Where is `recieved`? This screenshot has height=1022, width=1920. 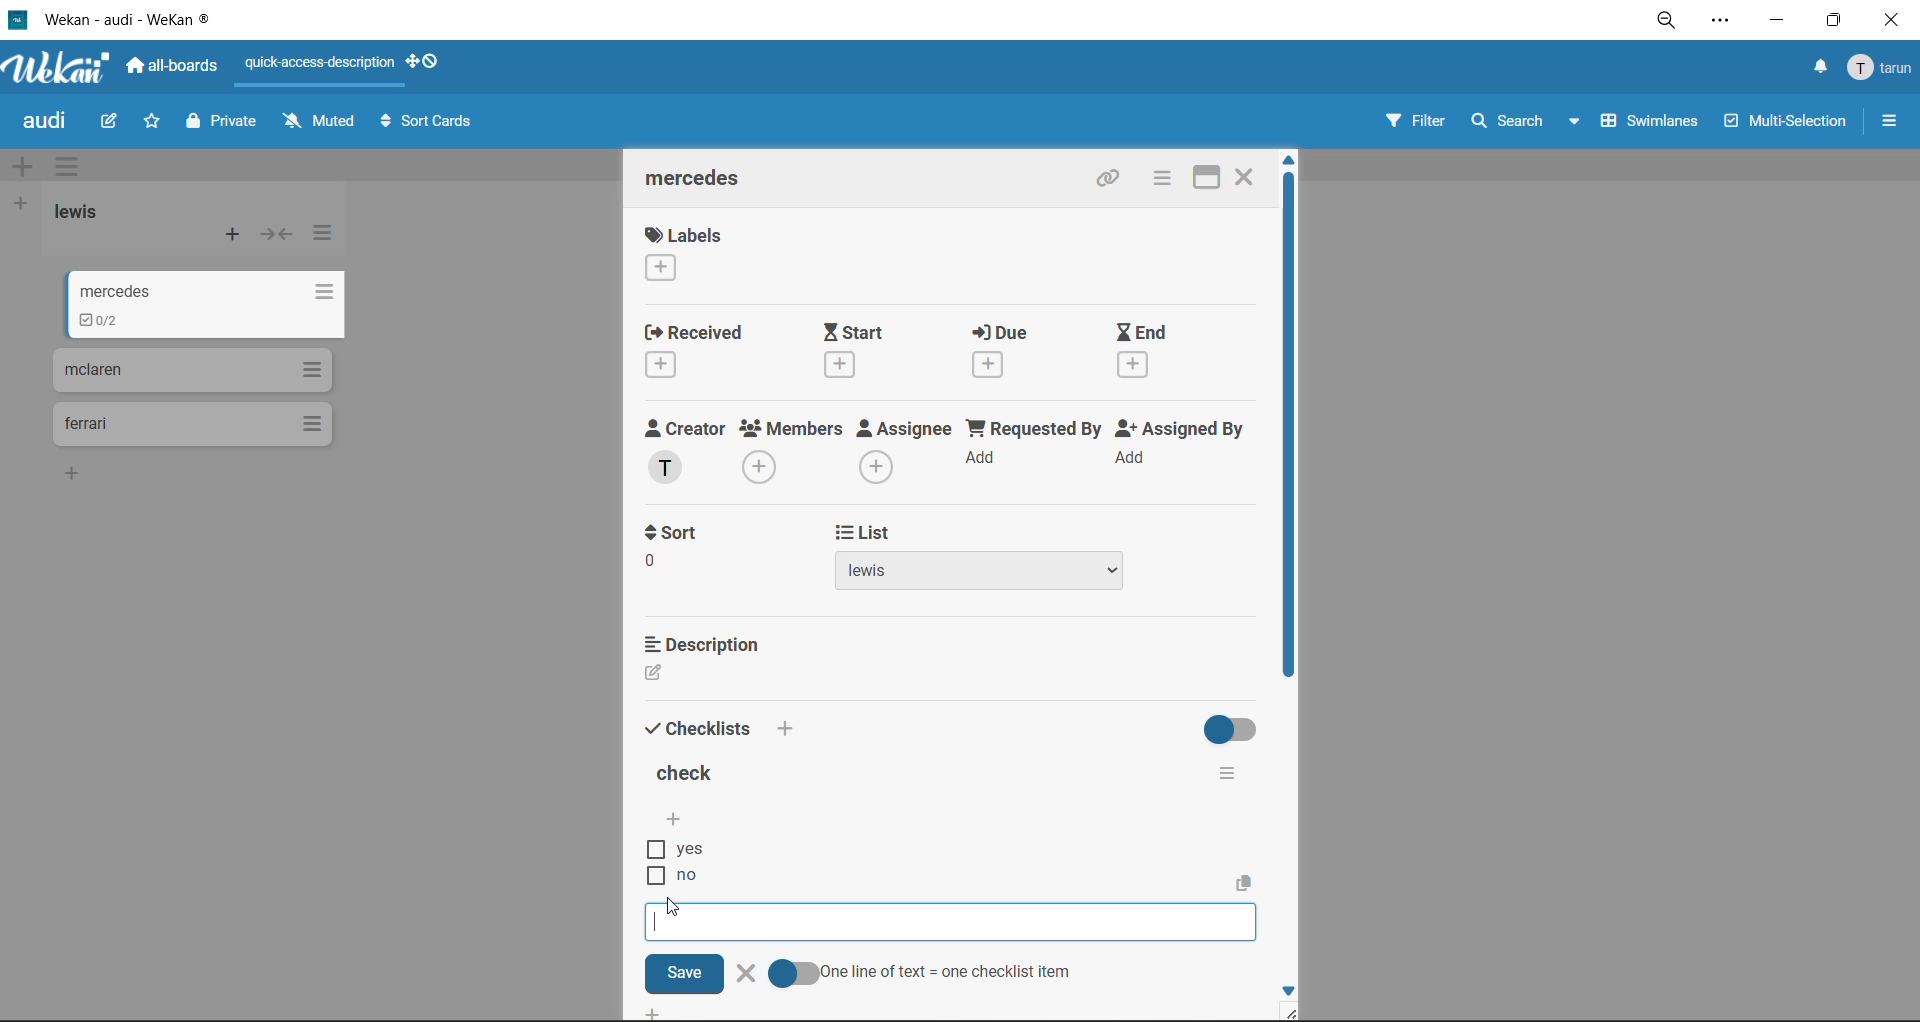 recieved is located at coordinates (694, 331).